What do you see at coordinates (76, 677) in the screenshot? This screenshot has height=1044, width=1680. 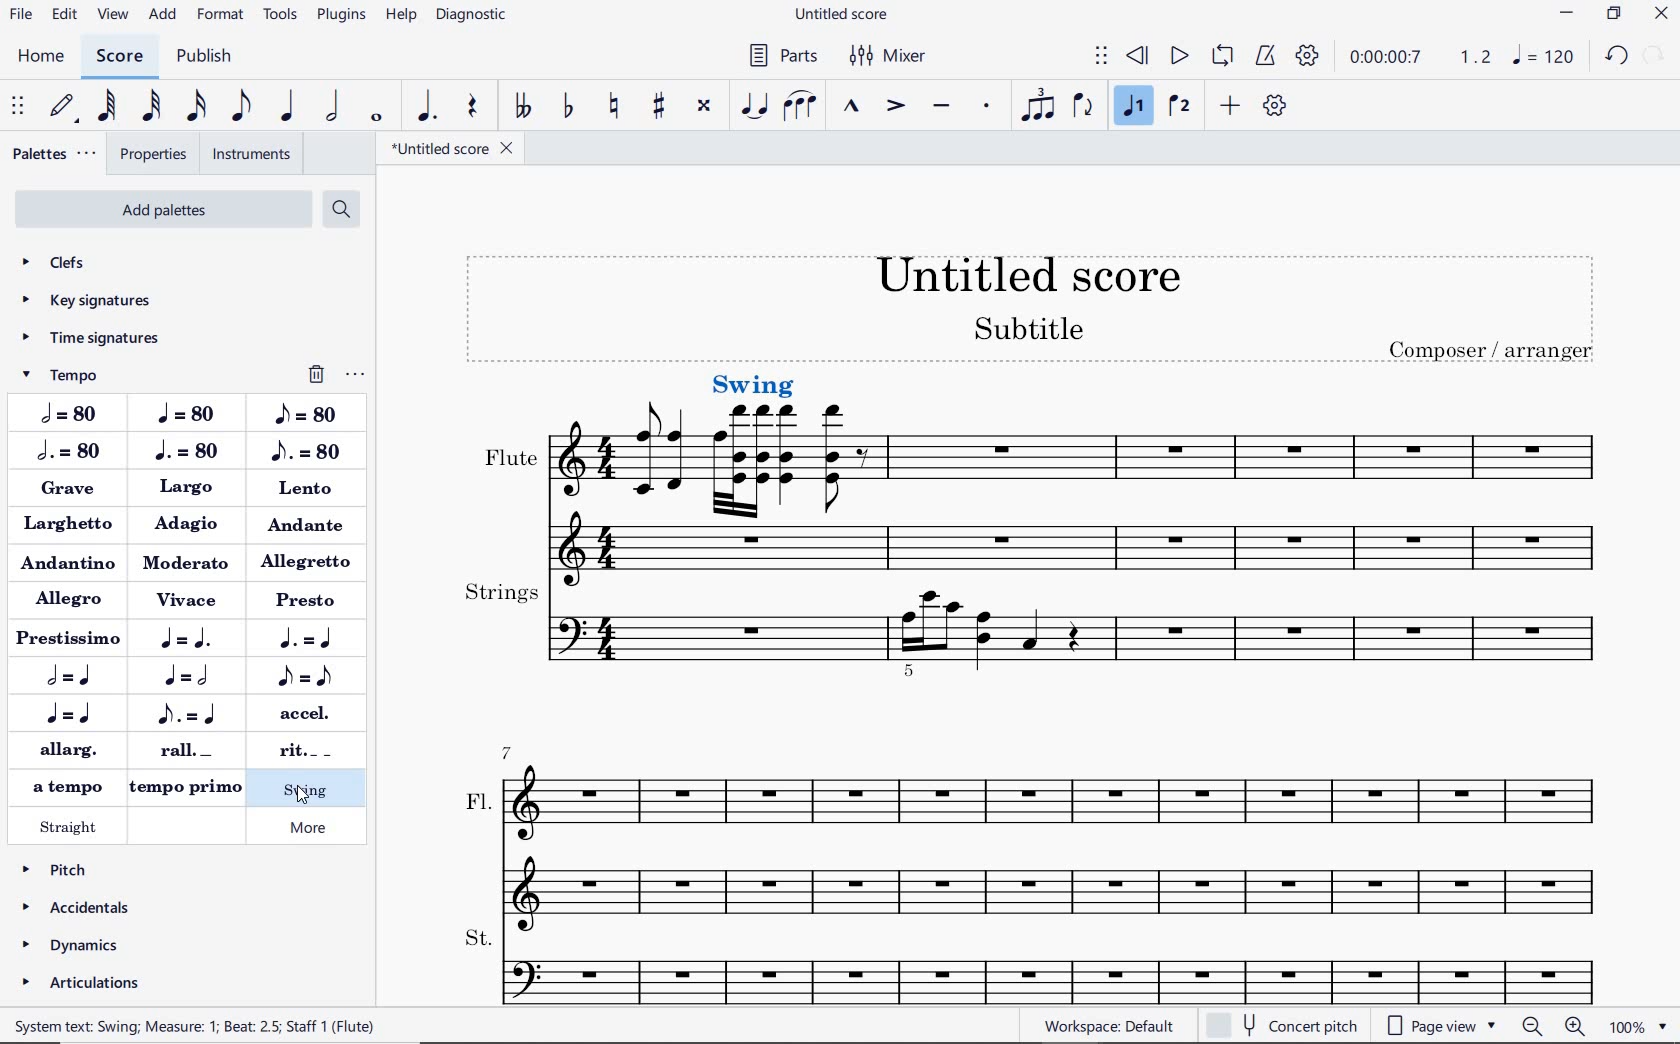 I see `METRIC MODULATION: HALF NOTE` at bounding box center [76, 677].